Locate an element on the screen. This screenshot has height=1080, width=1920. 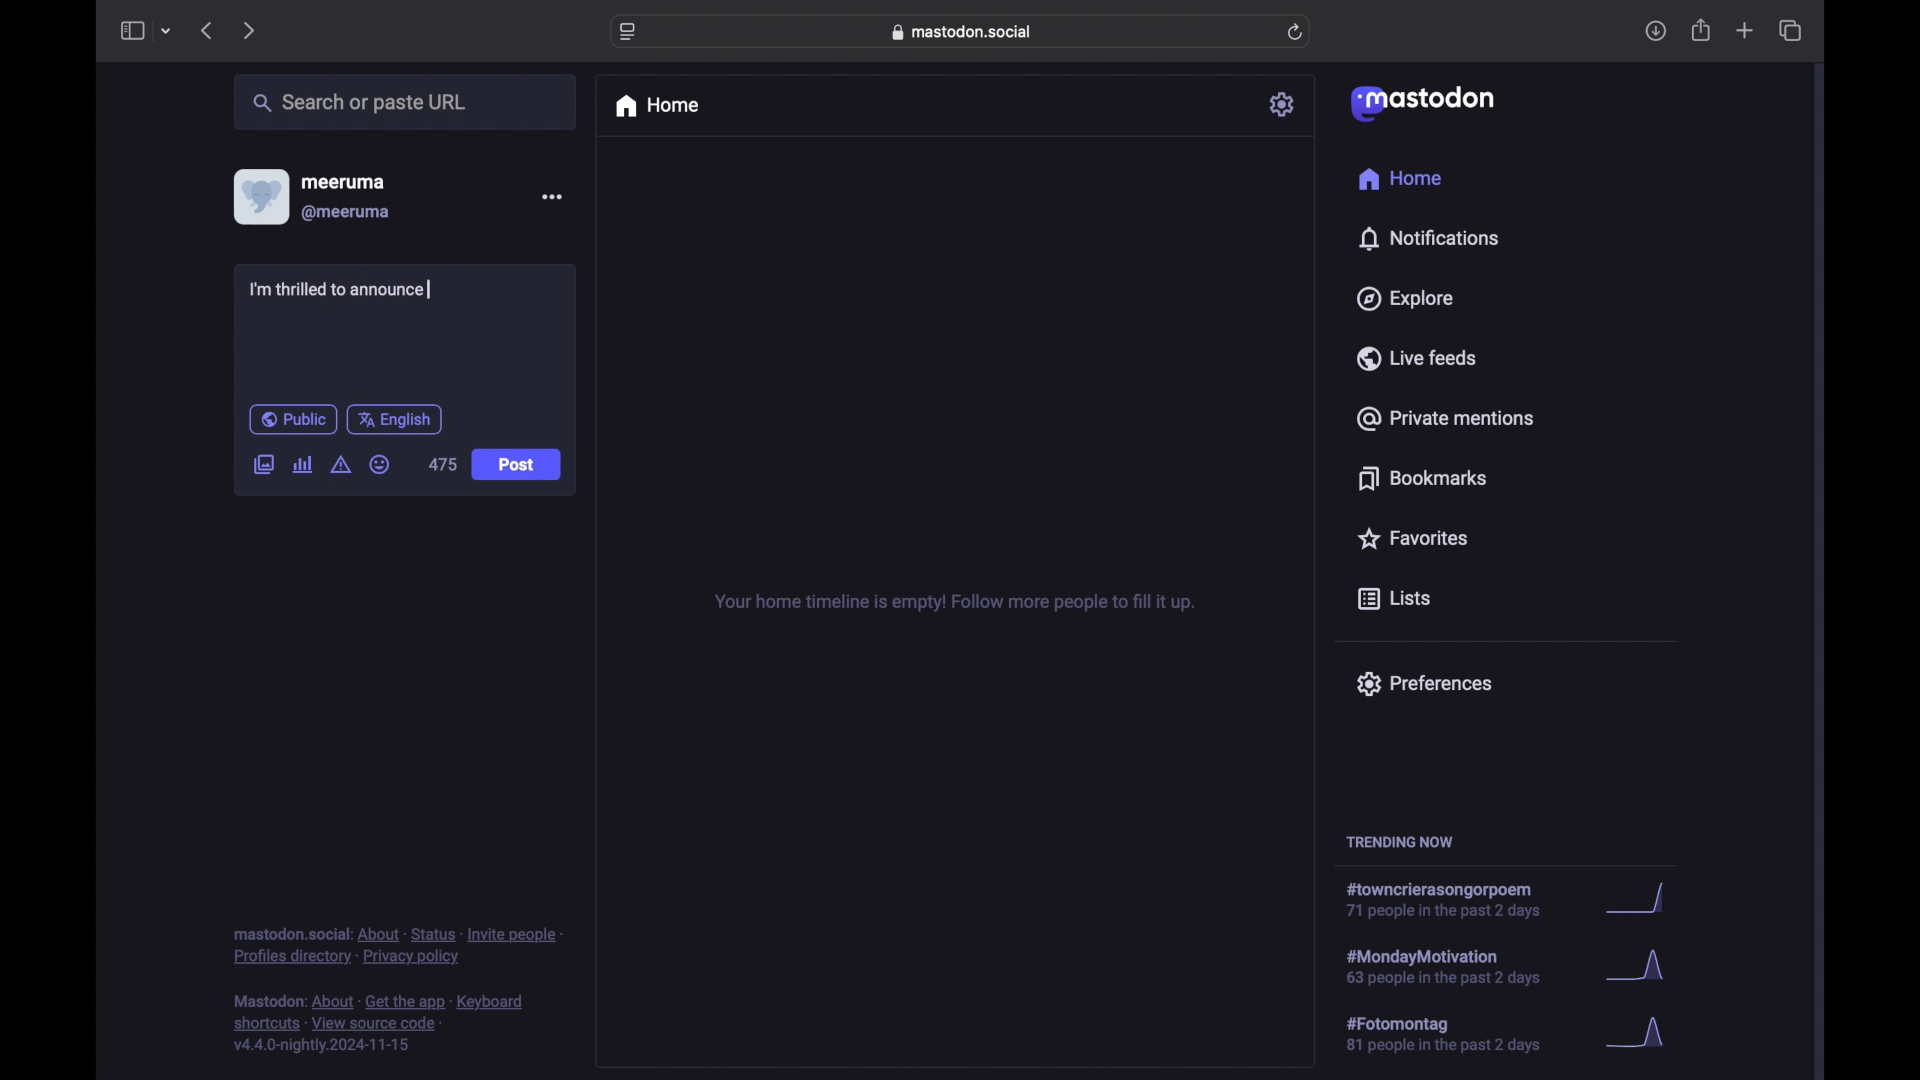
side bar is located at coordinates (131, 30).